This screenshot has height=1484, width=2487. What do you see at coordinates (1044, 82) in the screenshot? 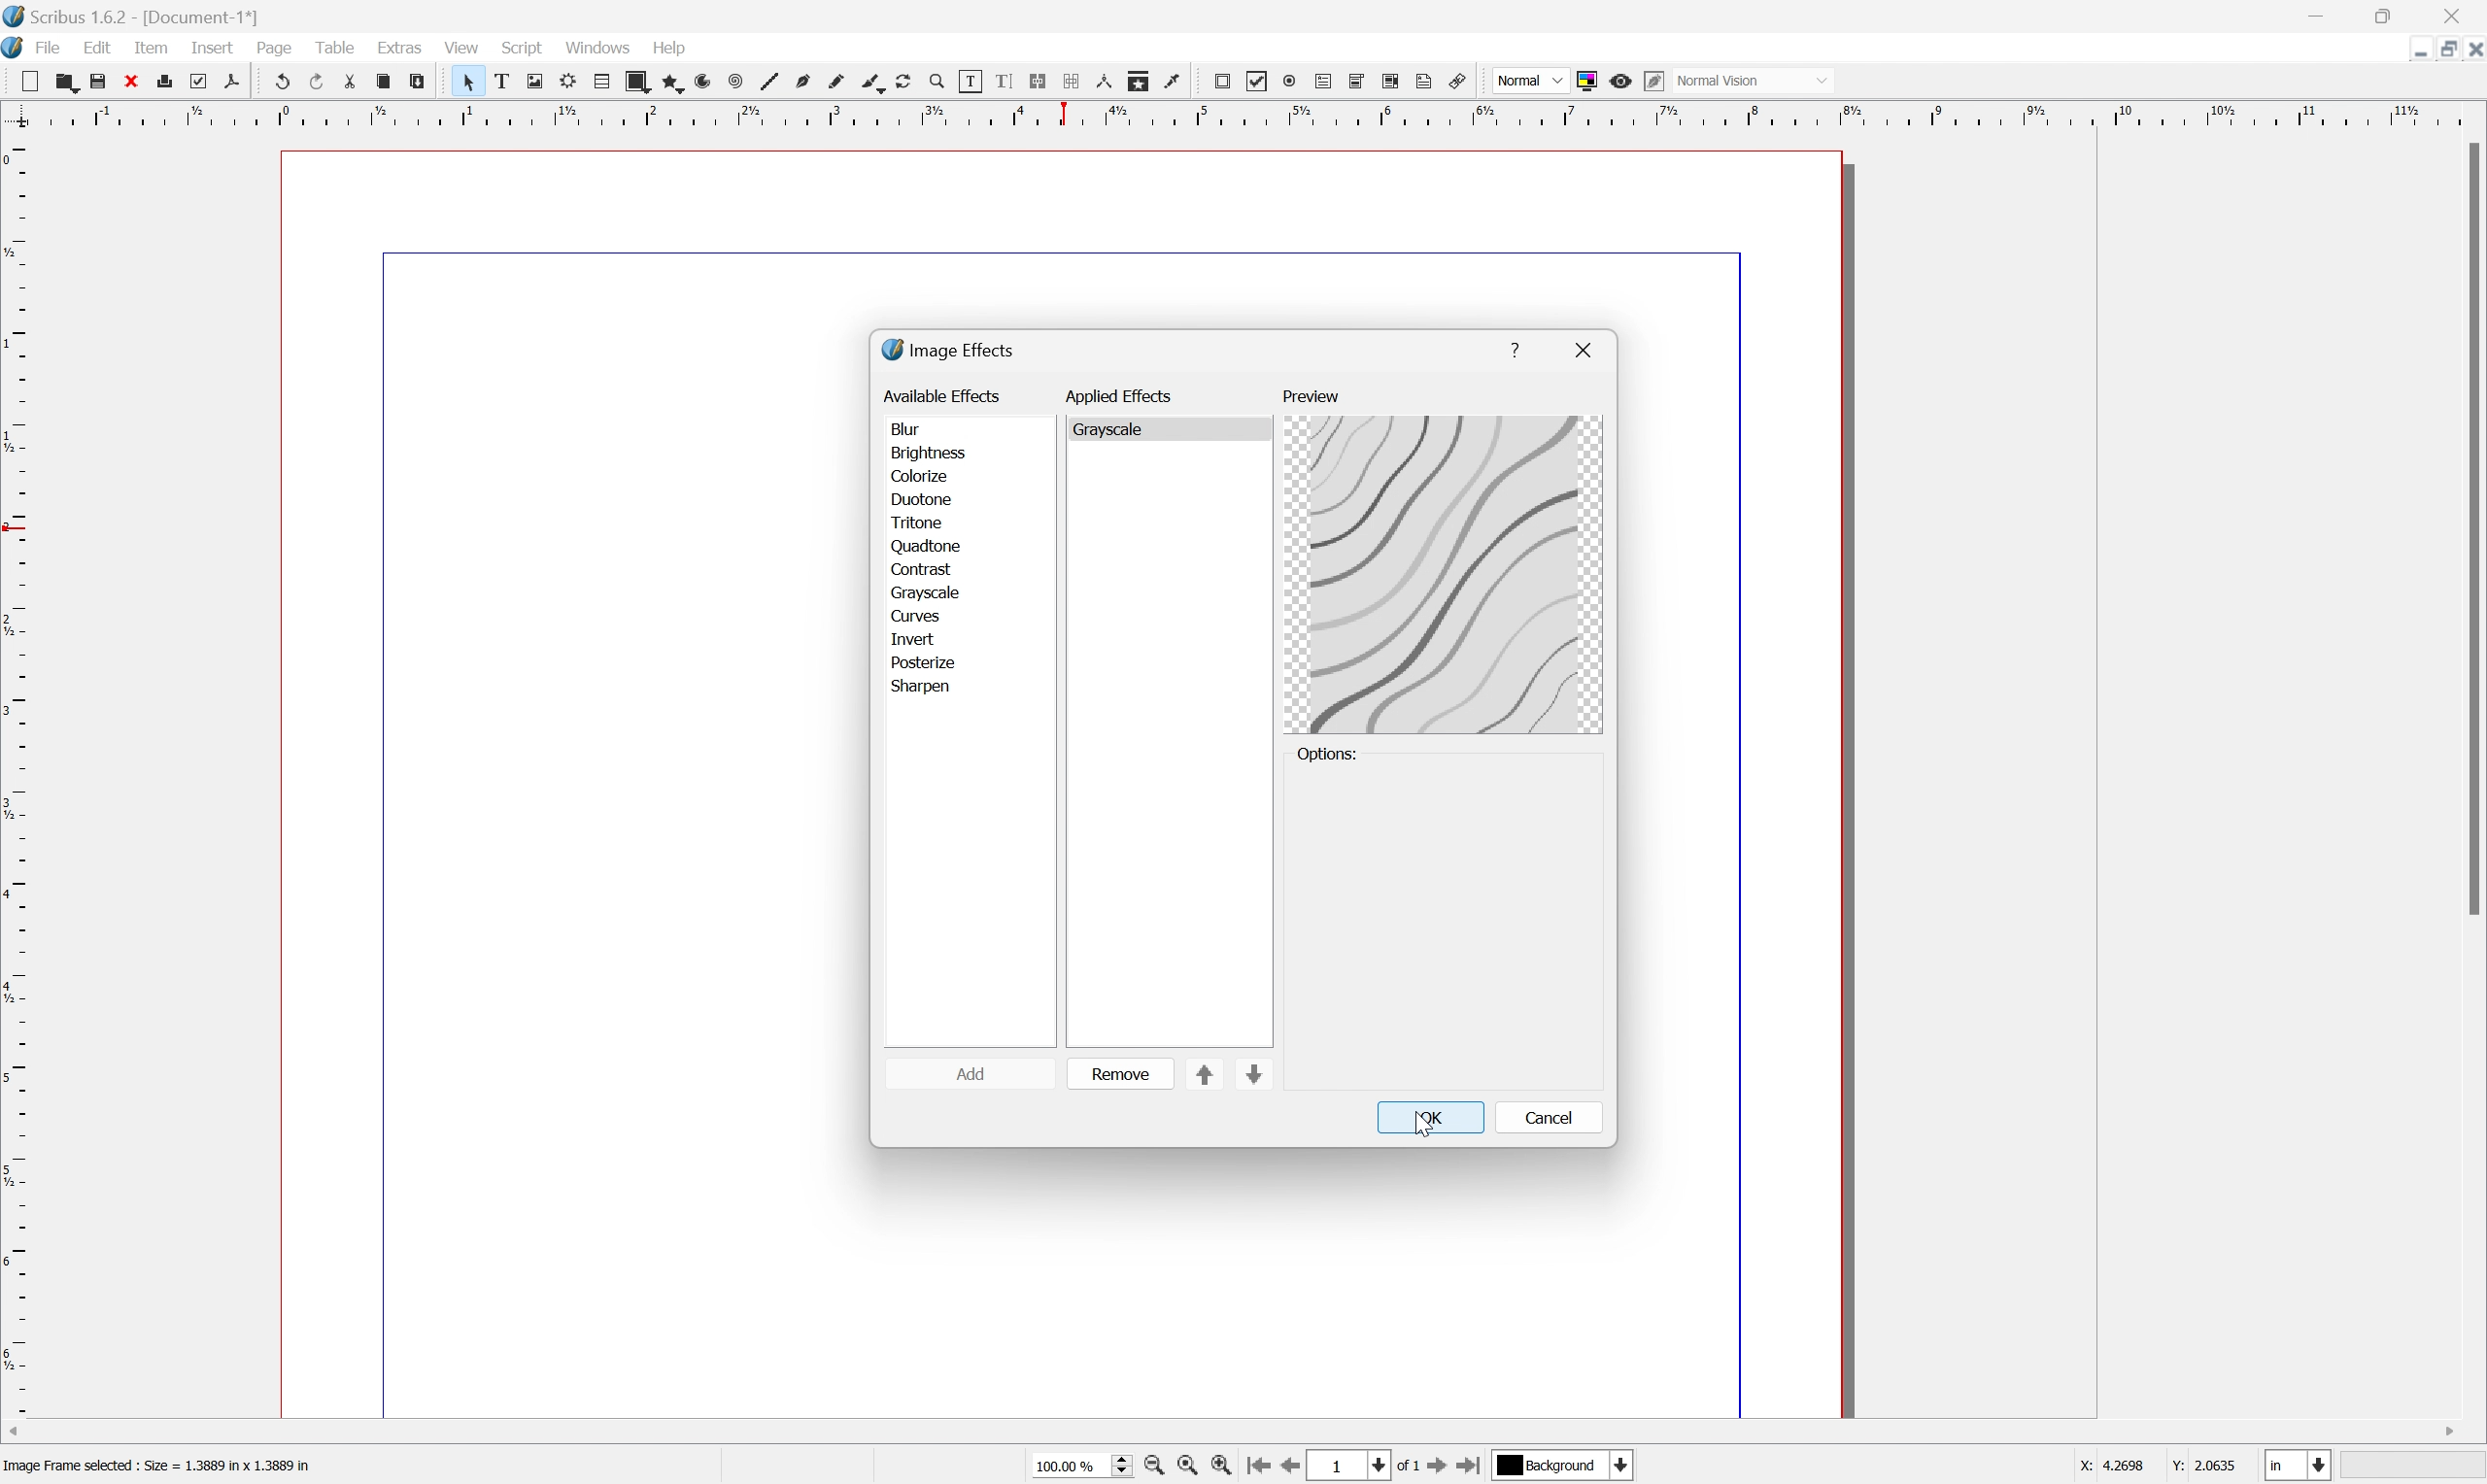
I see `Link text frames` at bounding box center [1044, 82].